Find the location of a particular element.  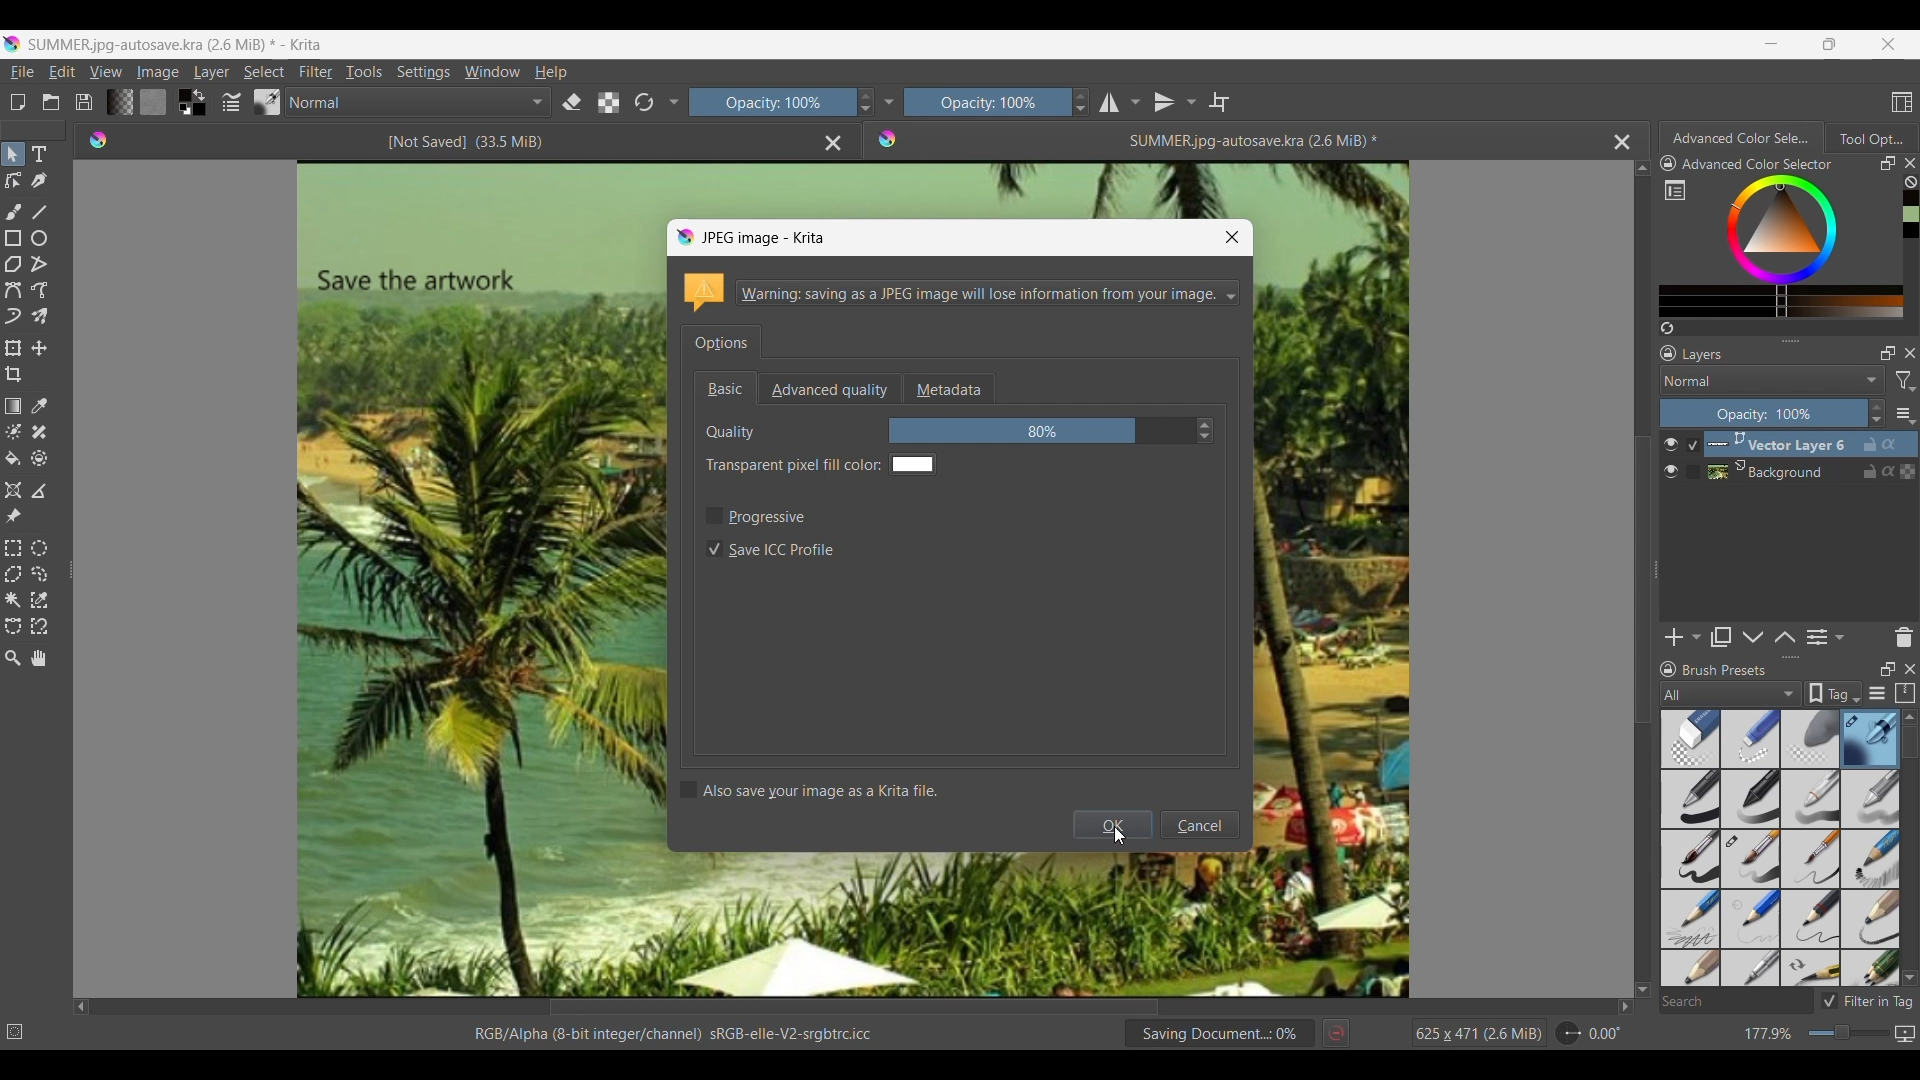

Change percentage of opacity is located at coordinates (1763, 413).